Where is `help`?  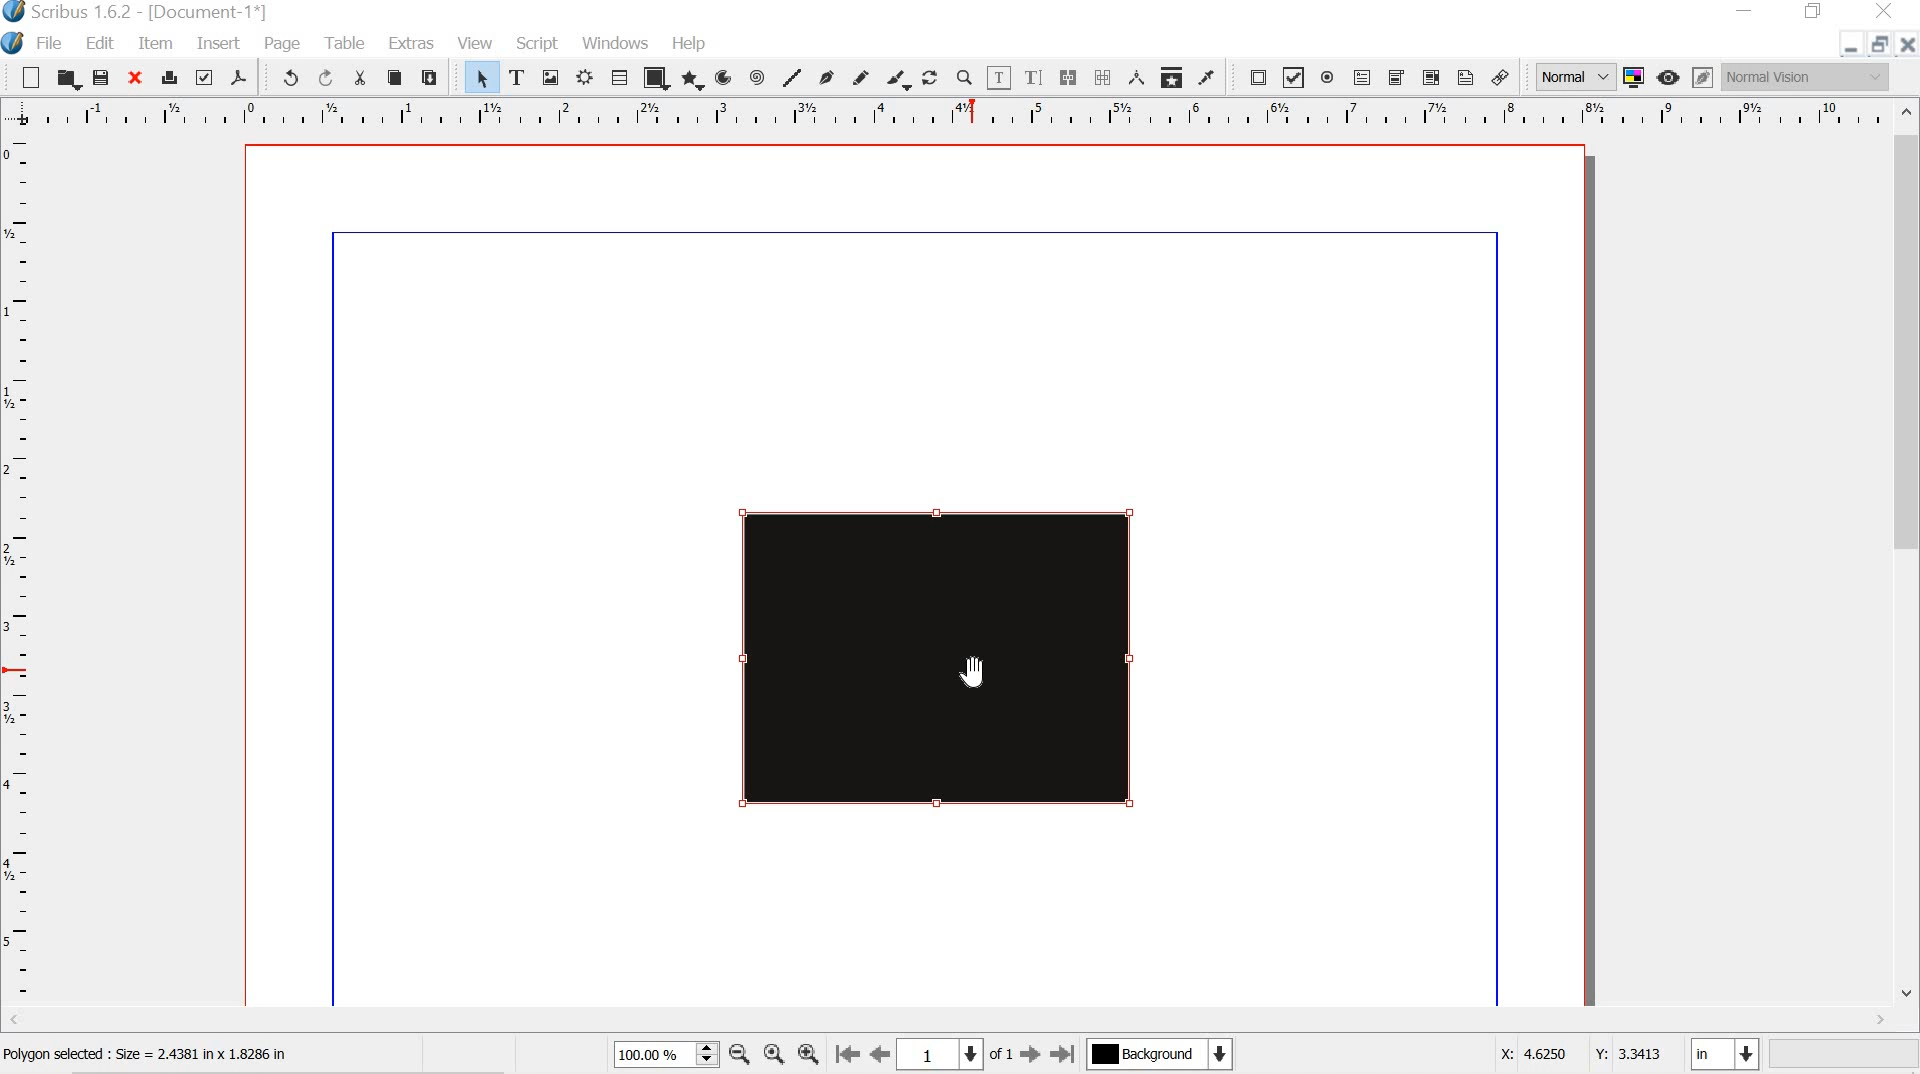 help is located at coordinates (688, 46).